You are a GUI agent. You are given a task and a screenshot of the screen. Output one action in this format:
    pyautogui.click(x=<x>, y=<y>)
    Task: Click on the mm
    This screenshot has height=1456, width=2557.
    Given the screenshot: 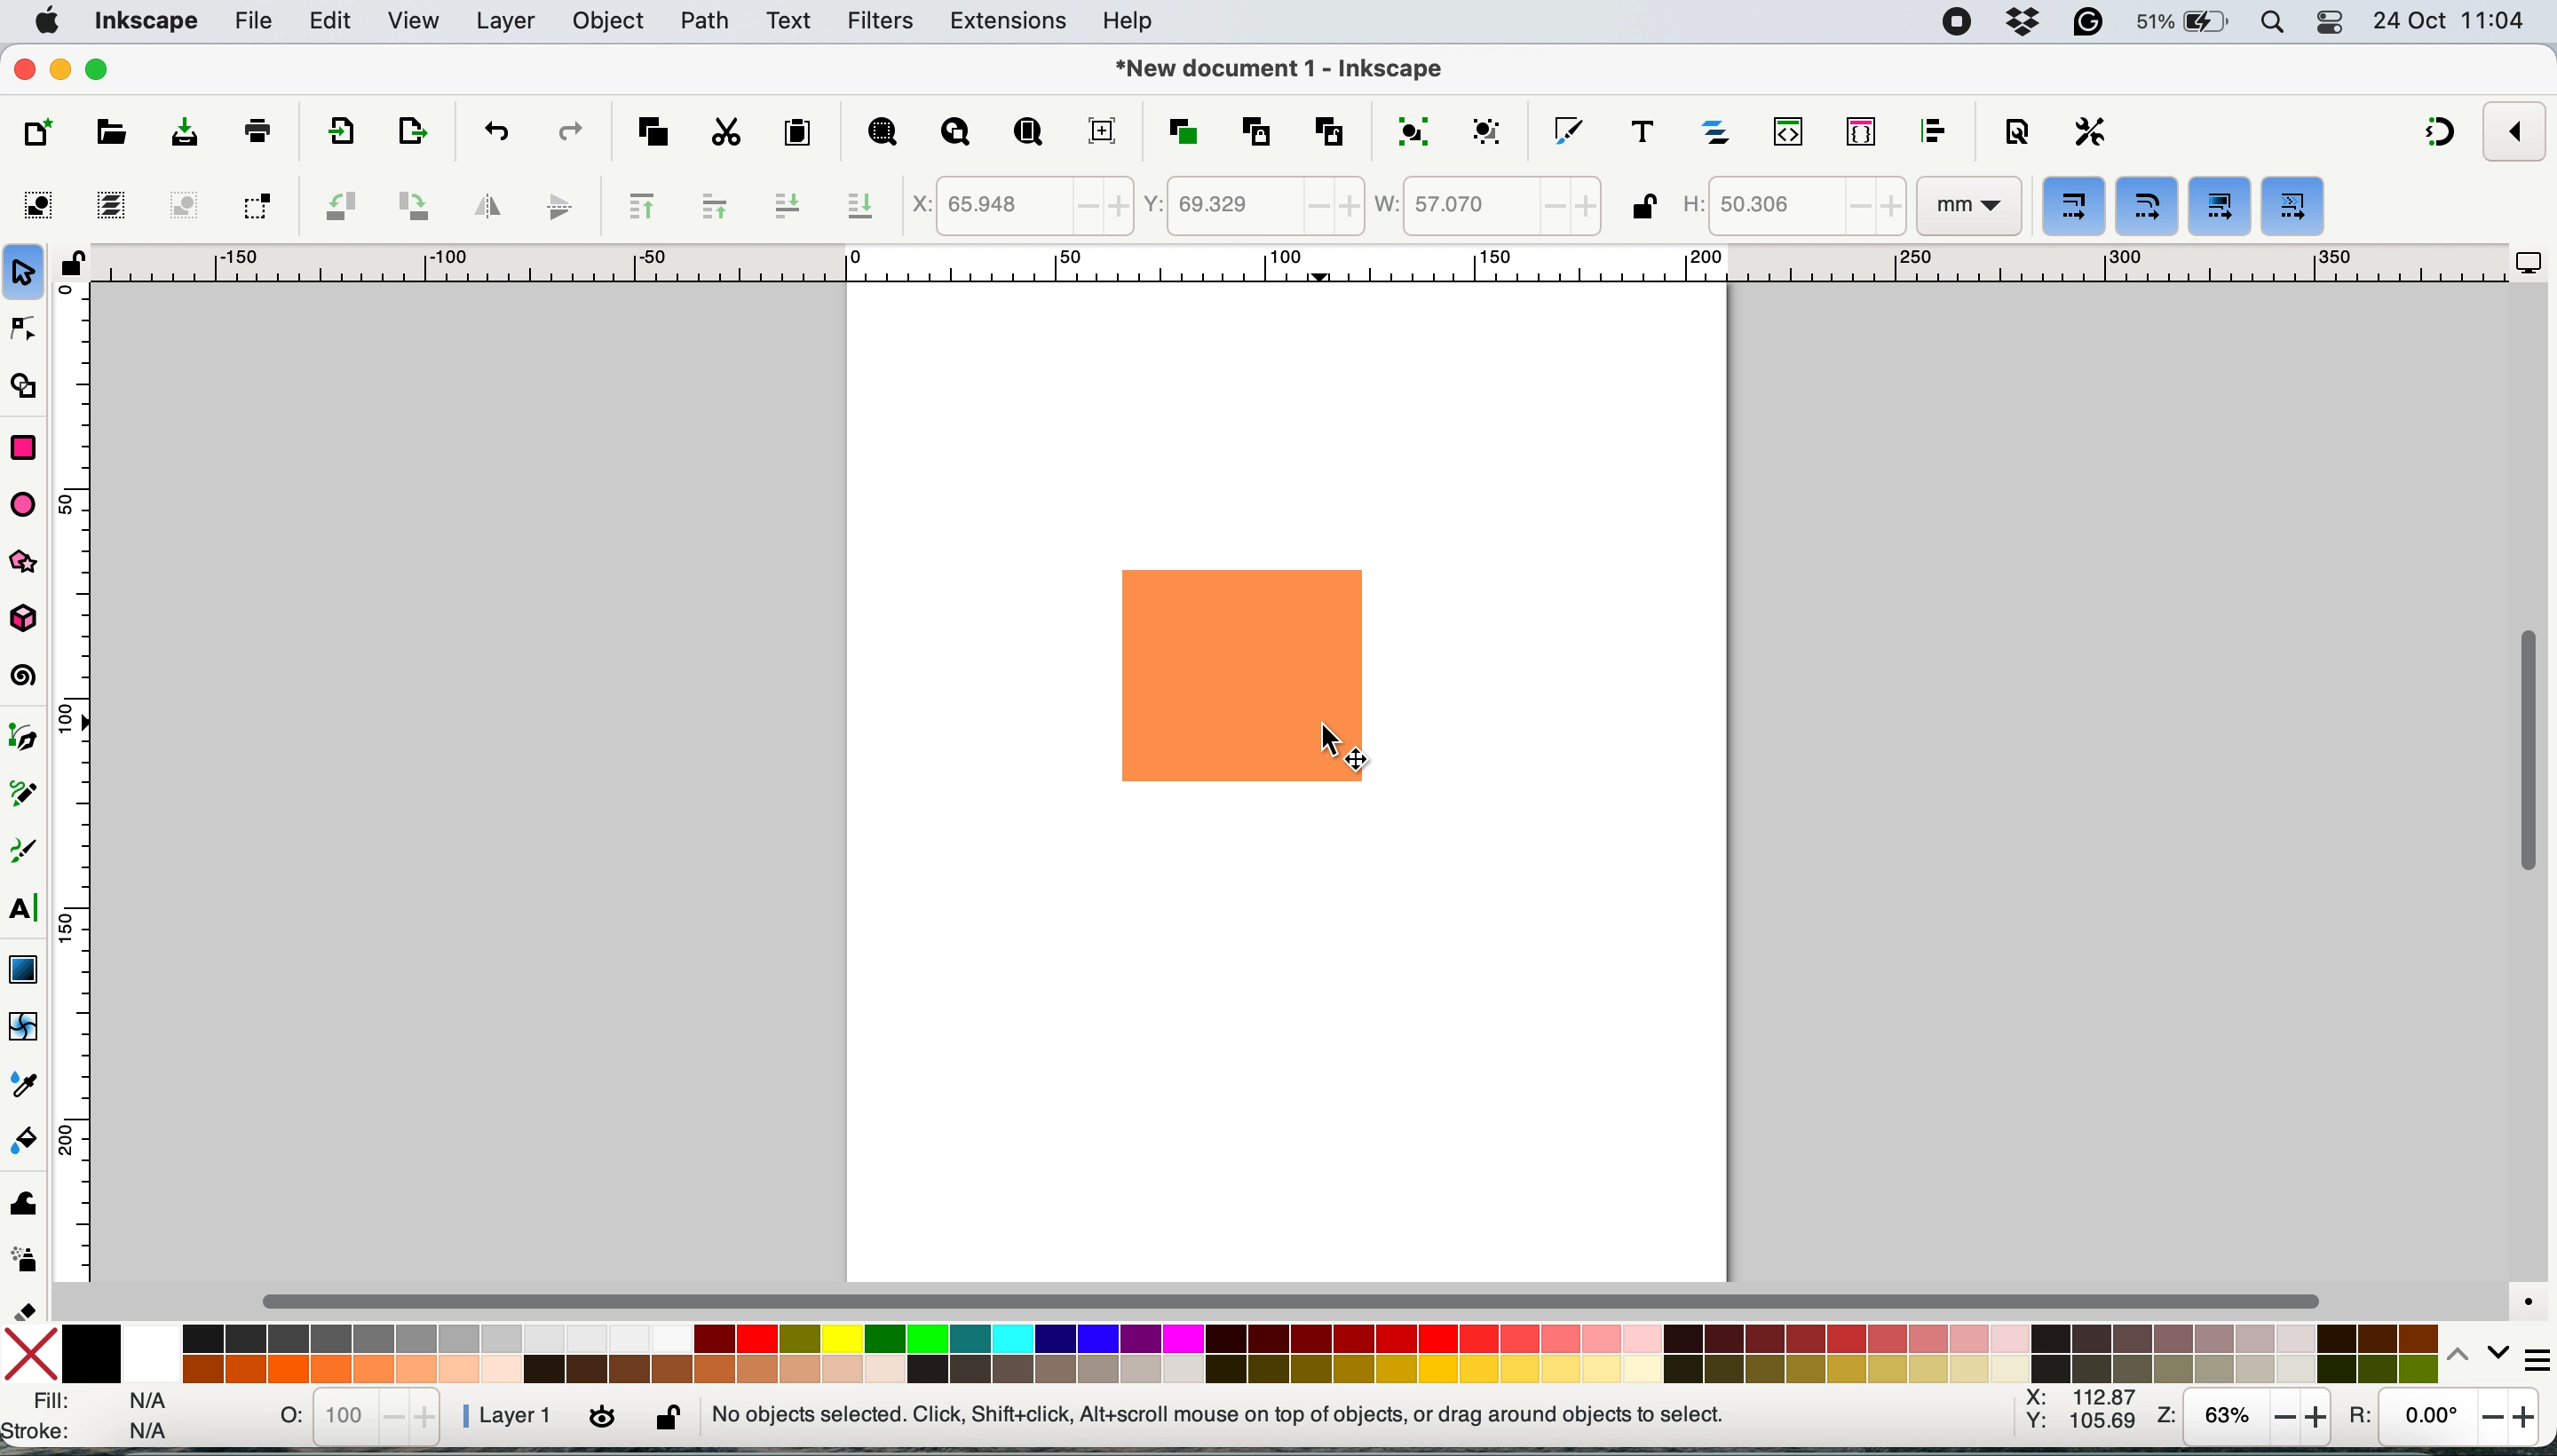 What is the action you would take?
    pyautogui.click(x=1966, y=207)
    